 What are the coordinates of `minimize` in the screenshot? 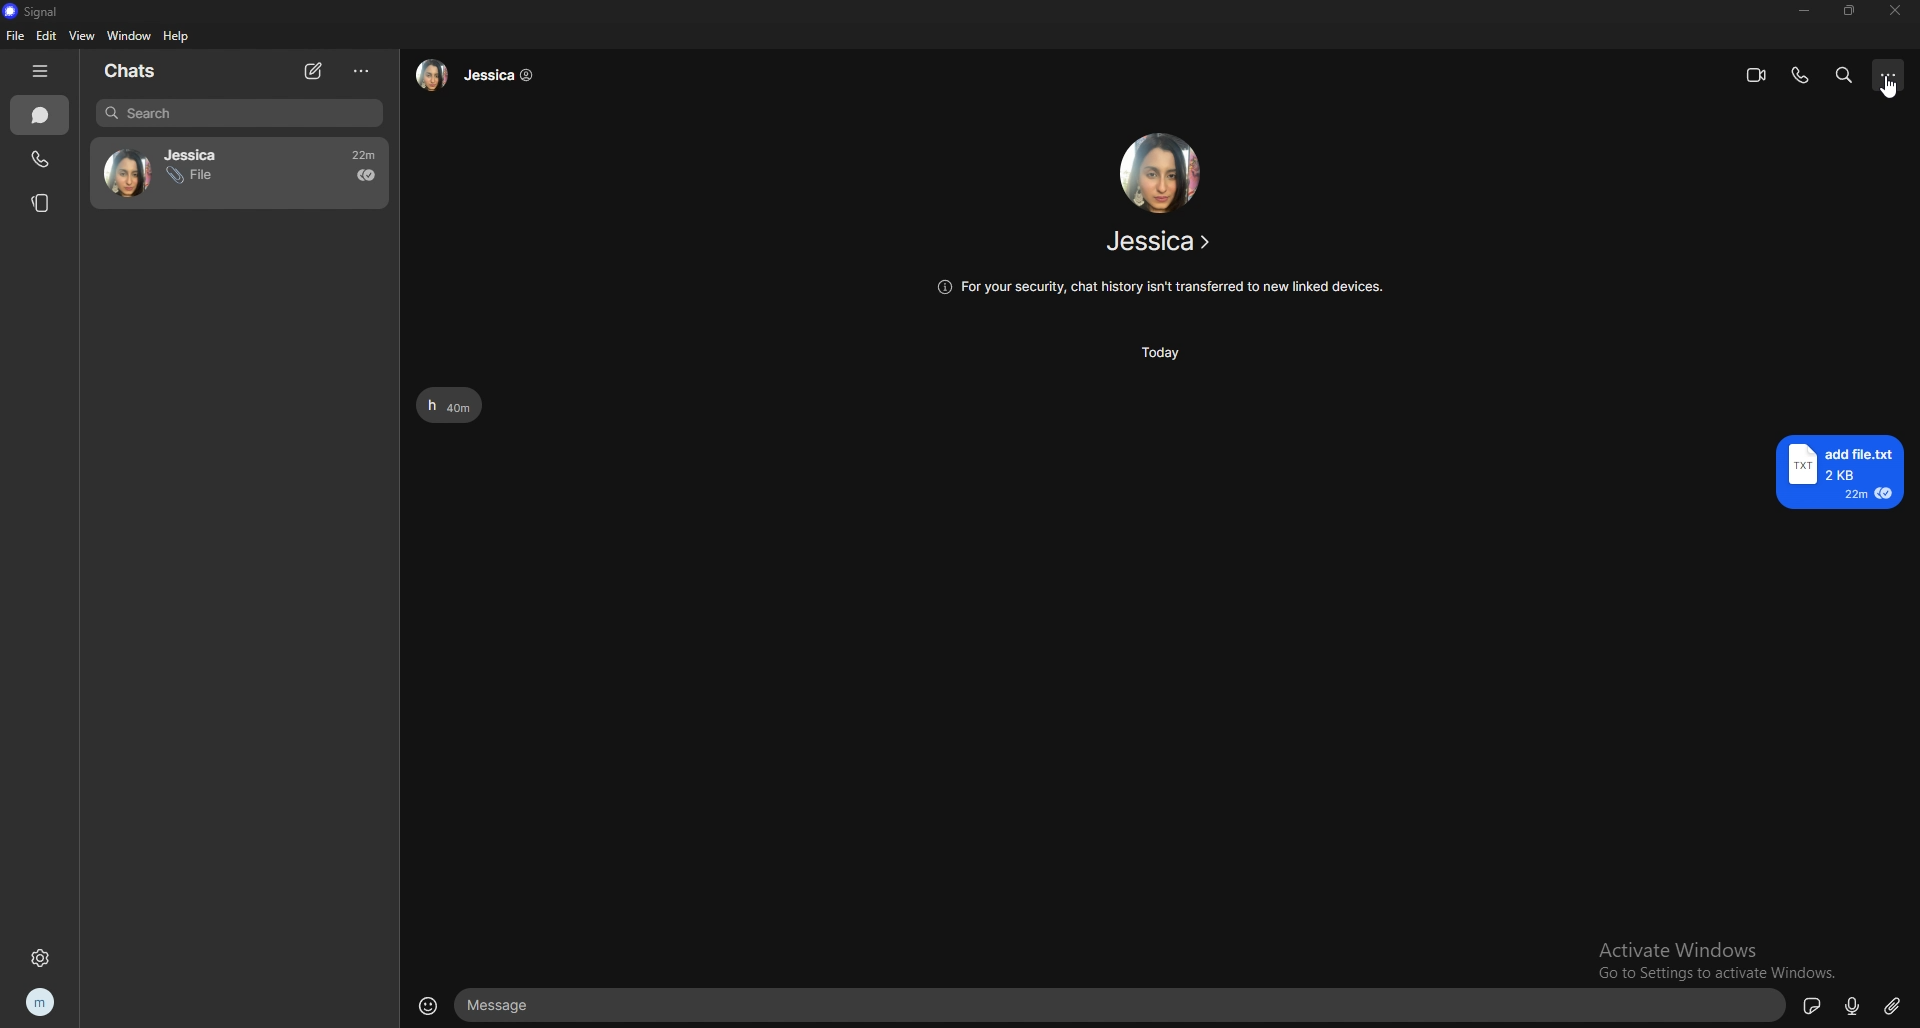 It's located at (1805, 11).